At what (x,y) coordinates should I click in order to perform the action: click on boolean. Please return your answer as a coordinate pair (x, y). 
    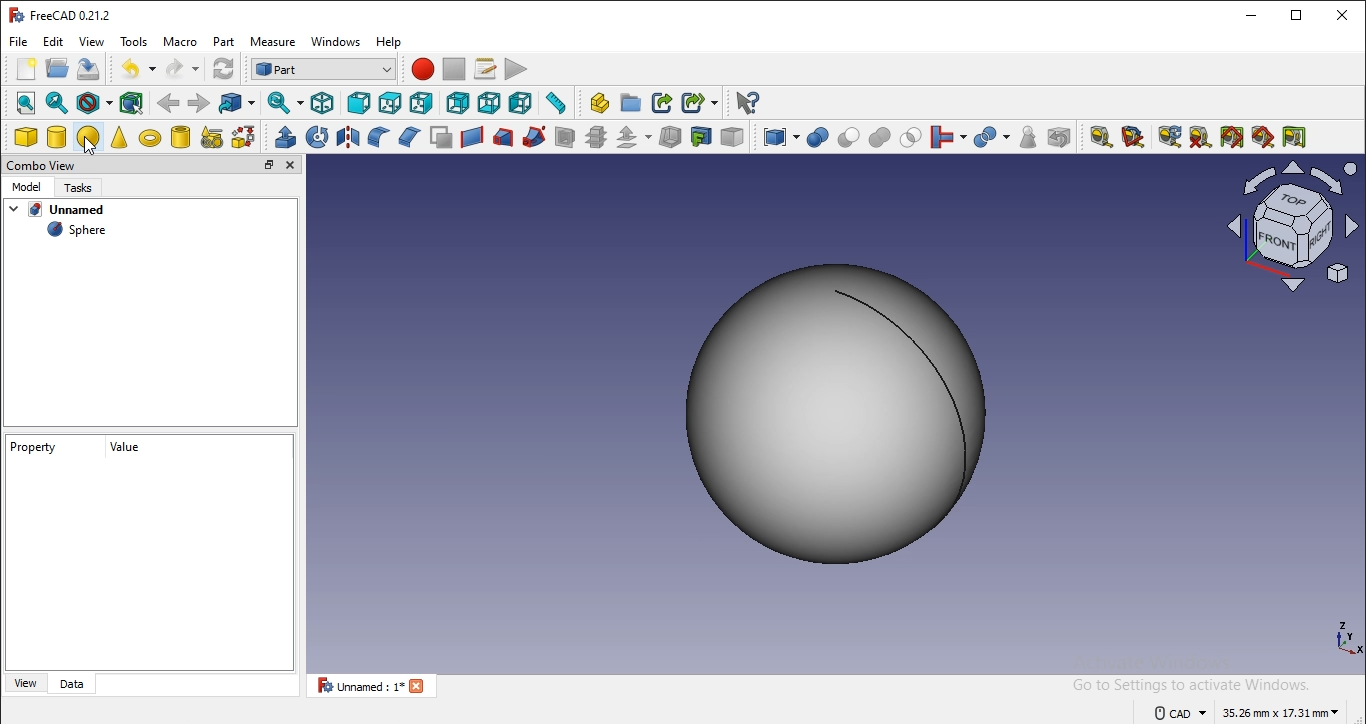
    Looking at the image, I should click on (817, 138).